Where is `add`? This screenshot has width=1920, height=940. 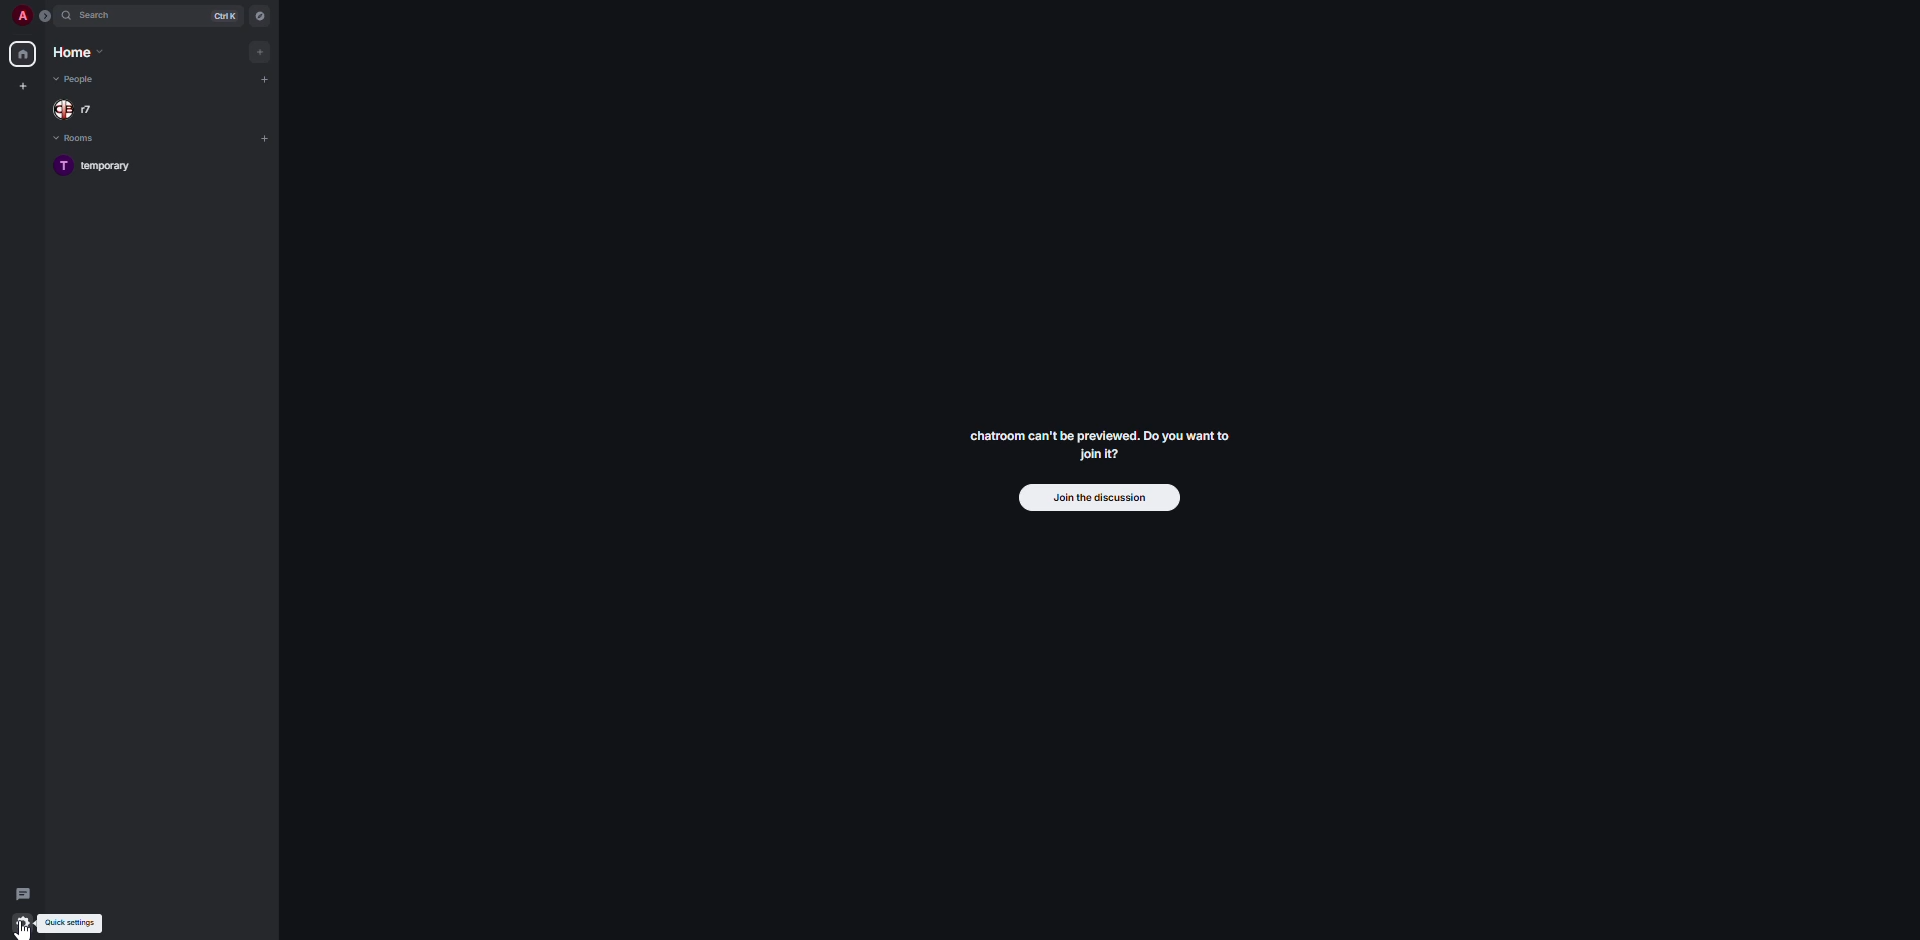
add is located at coordinates (260, 50).